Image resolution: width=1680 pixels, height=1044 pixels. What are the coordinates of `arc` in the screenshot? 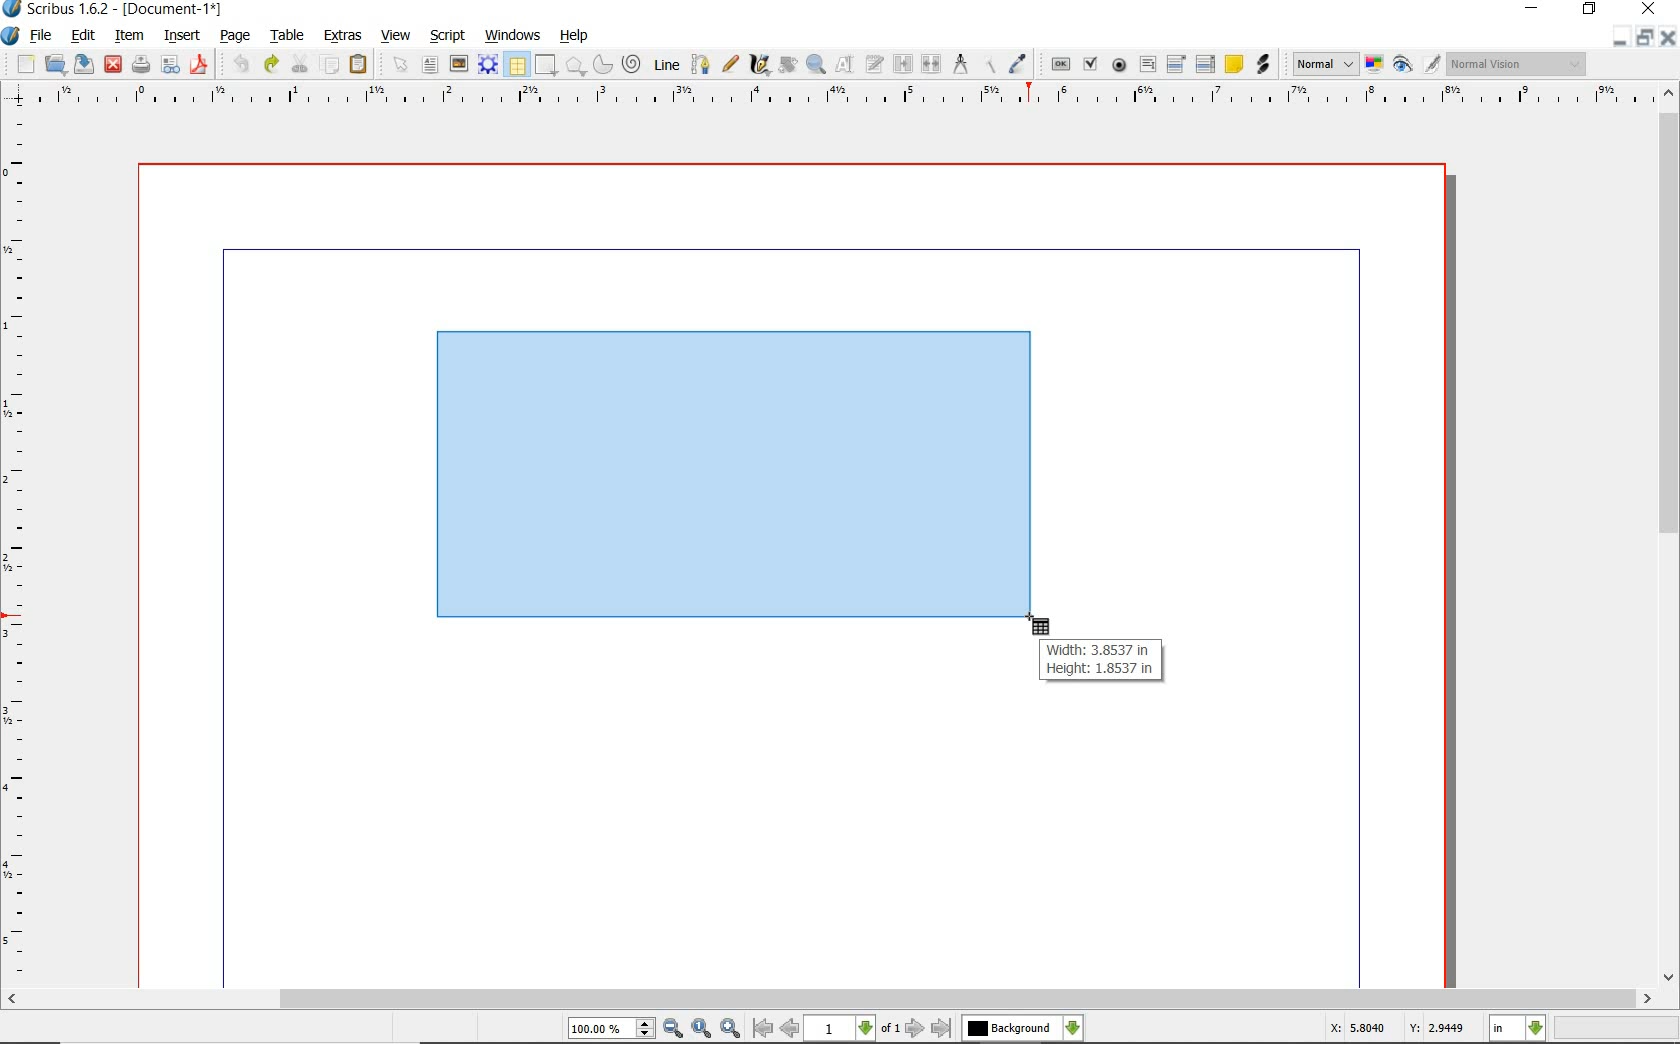 It's located at (605, 66).